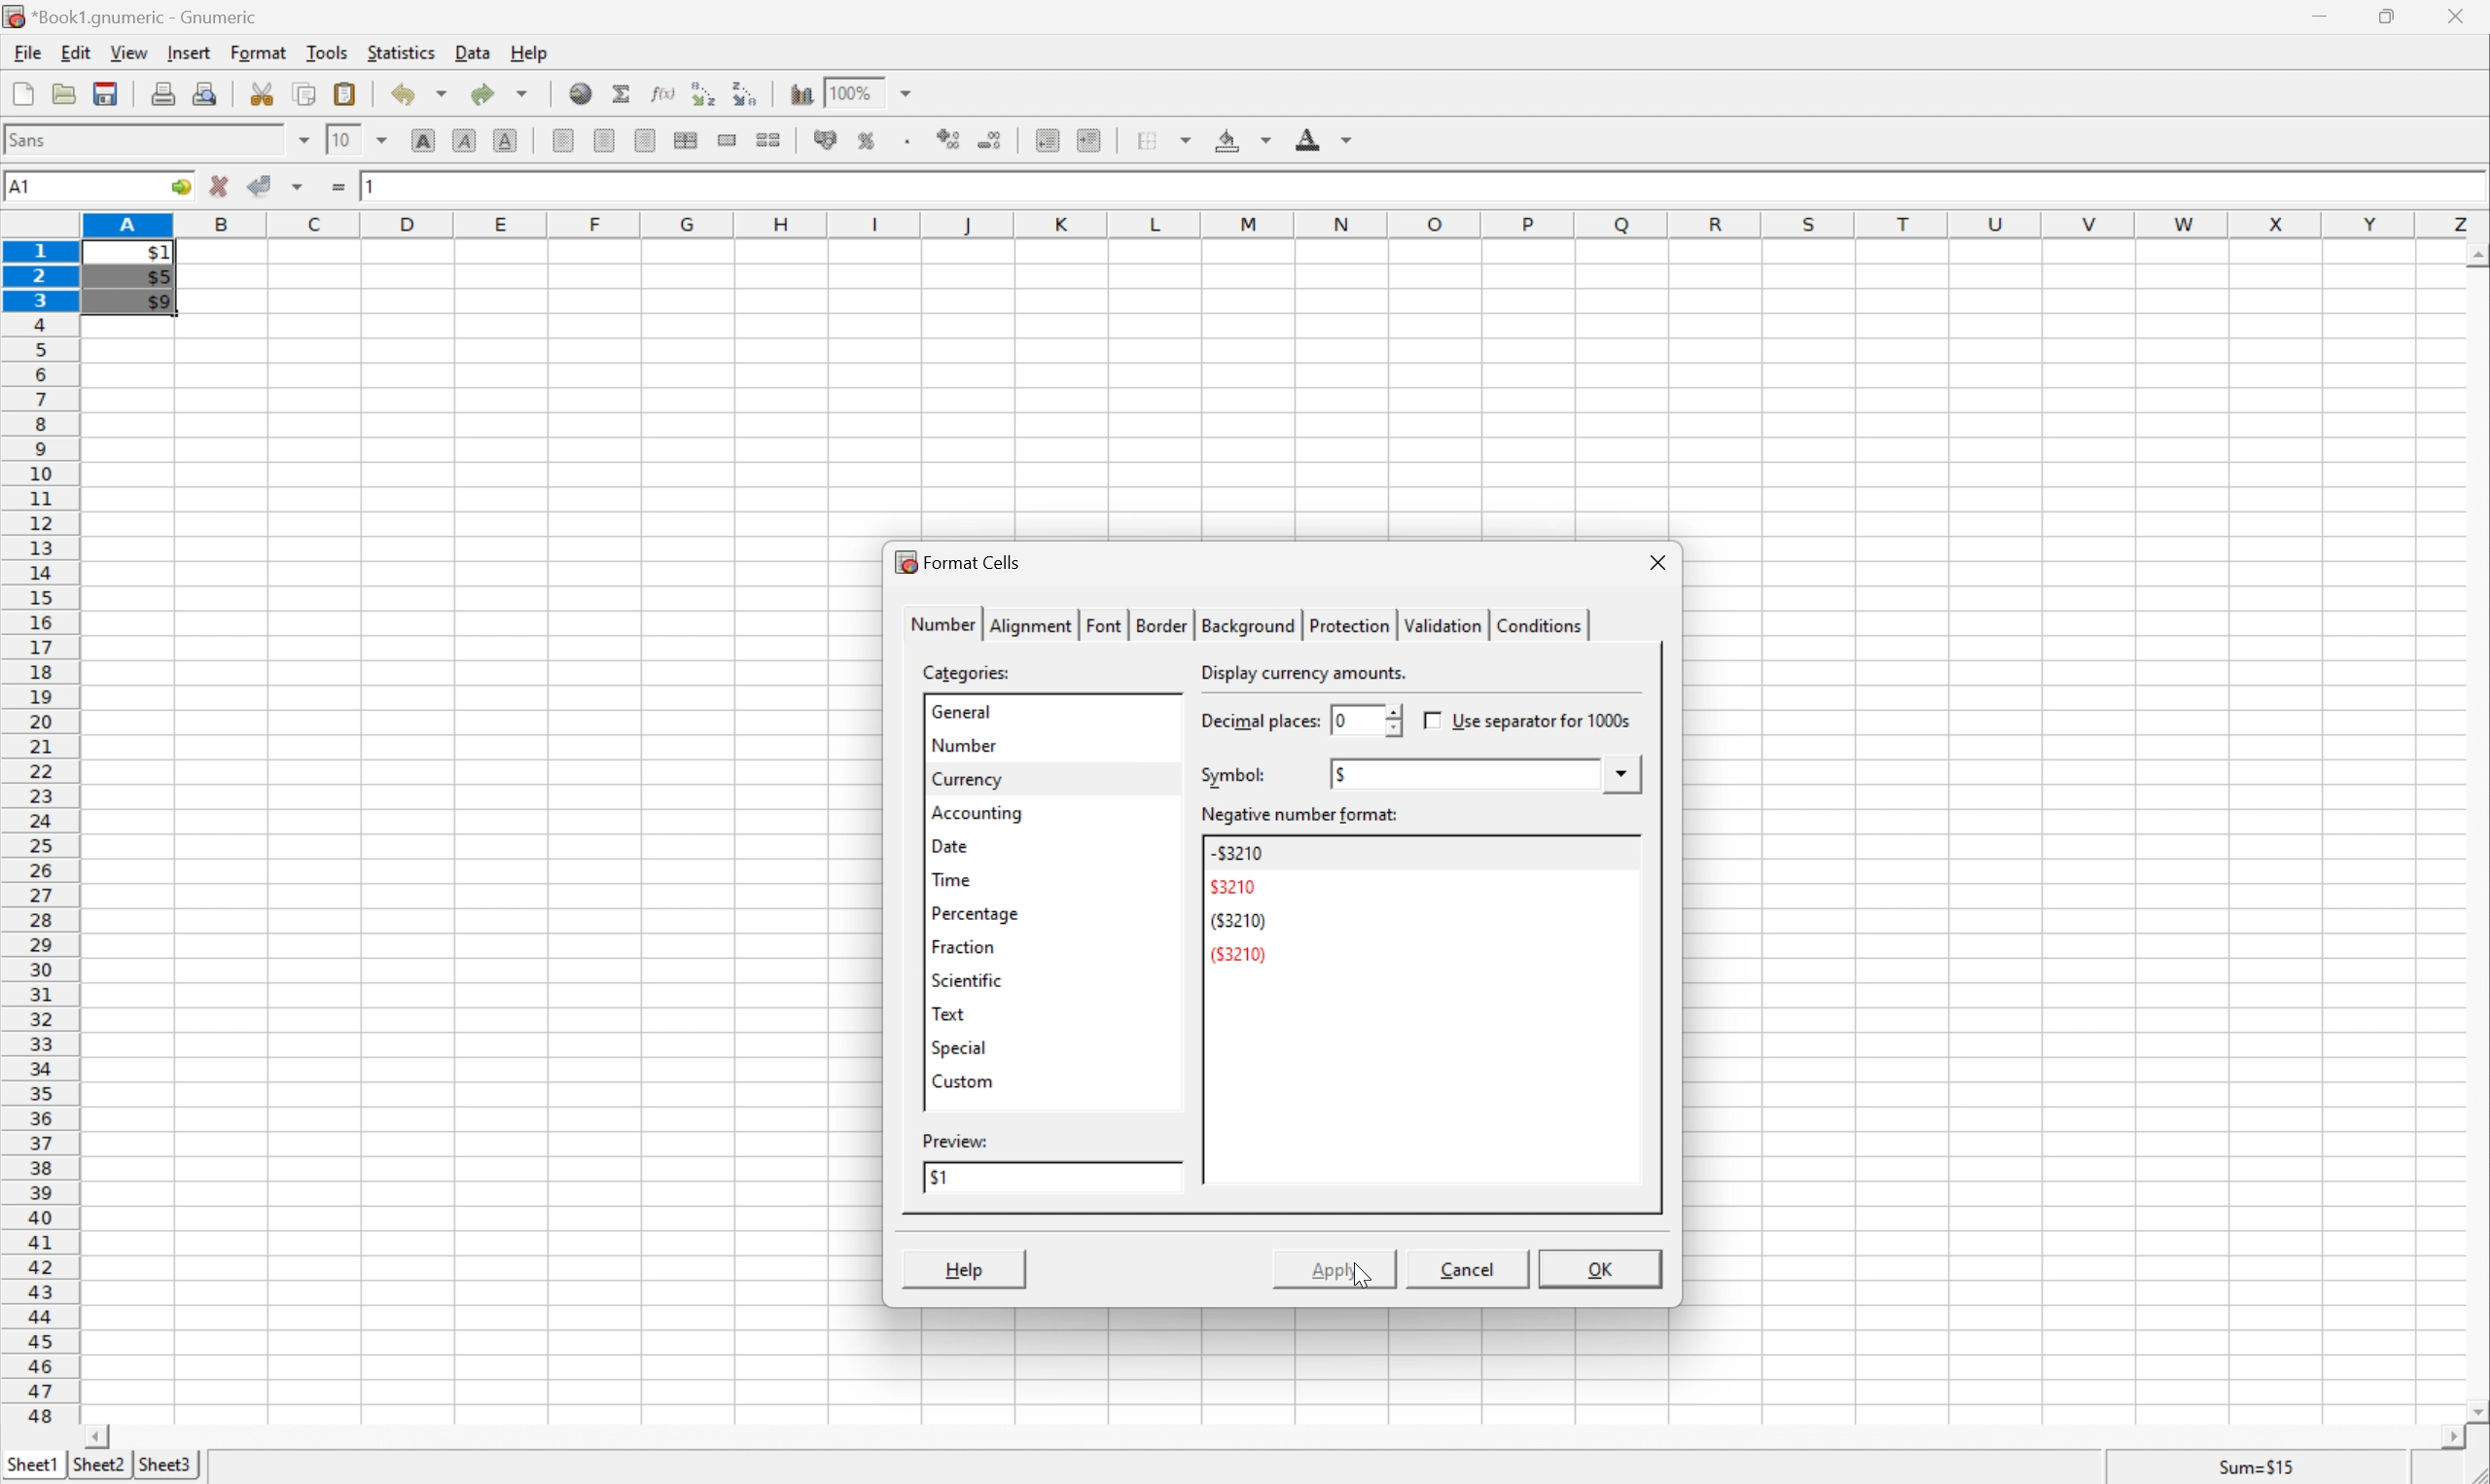  I want to click on underline, so click(509, 141).